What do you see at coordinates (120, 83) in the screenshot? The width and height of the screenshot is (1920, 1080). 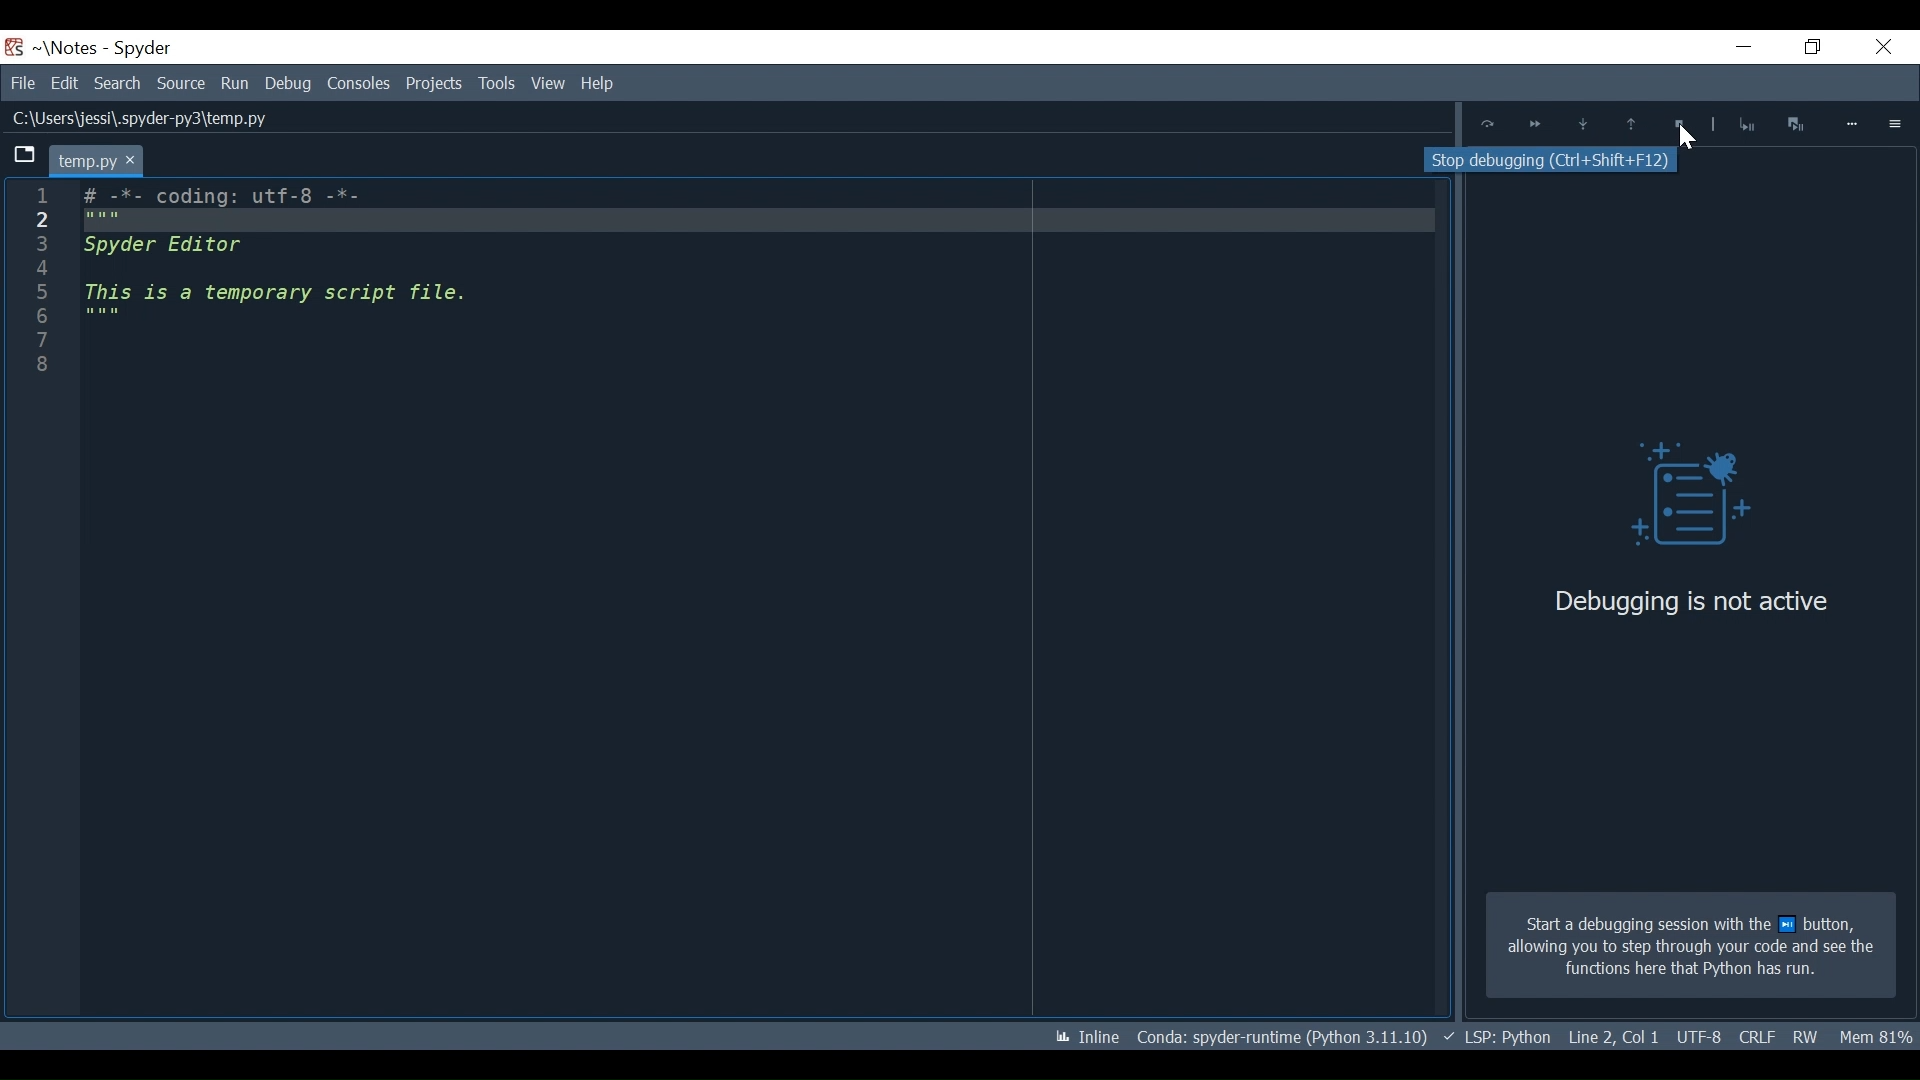 I see `Search` at bounding box center [120, 83].